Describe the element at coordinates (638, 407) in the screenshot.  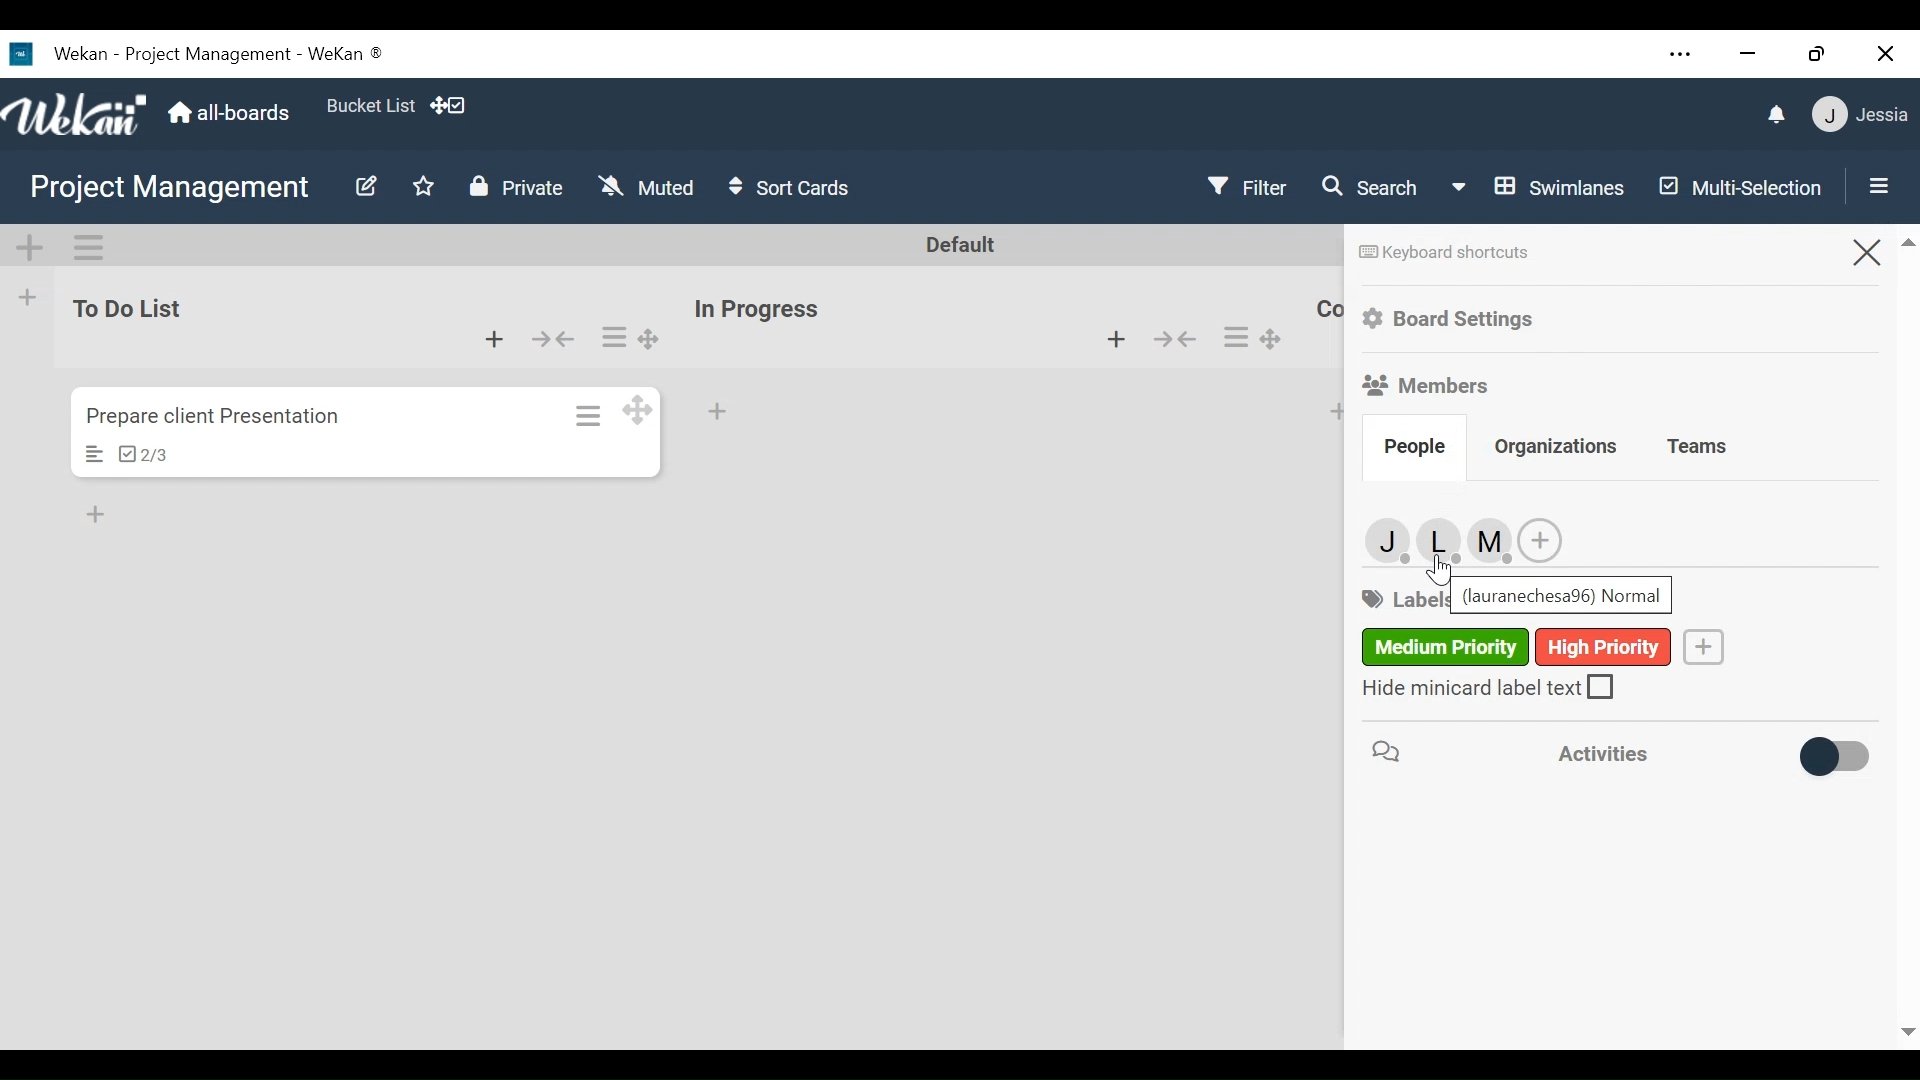
I see `Desktop drag handles` at that location.